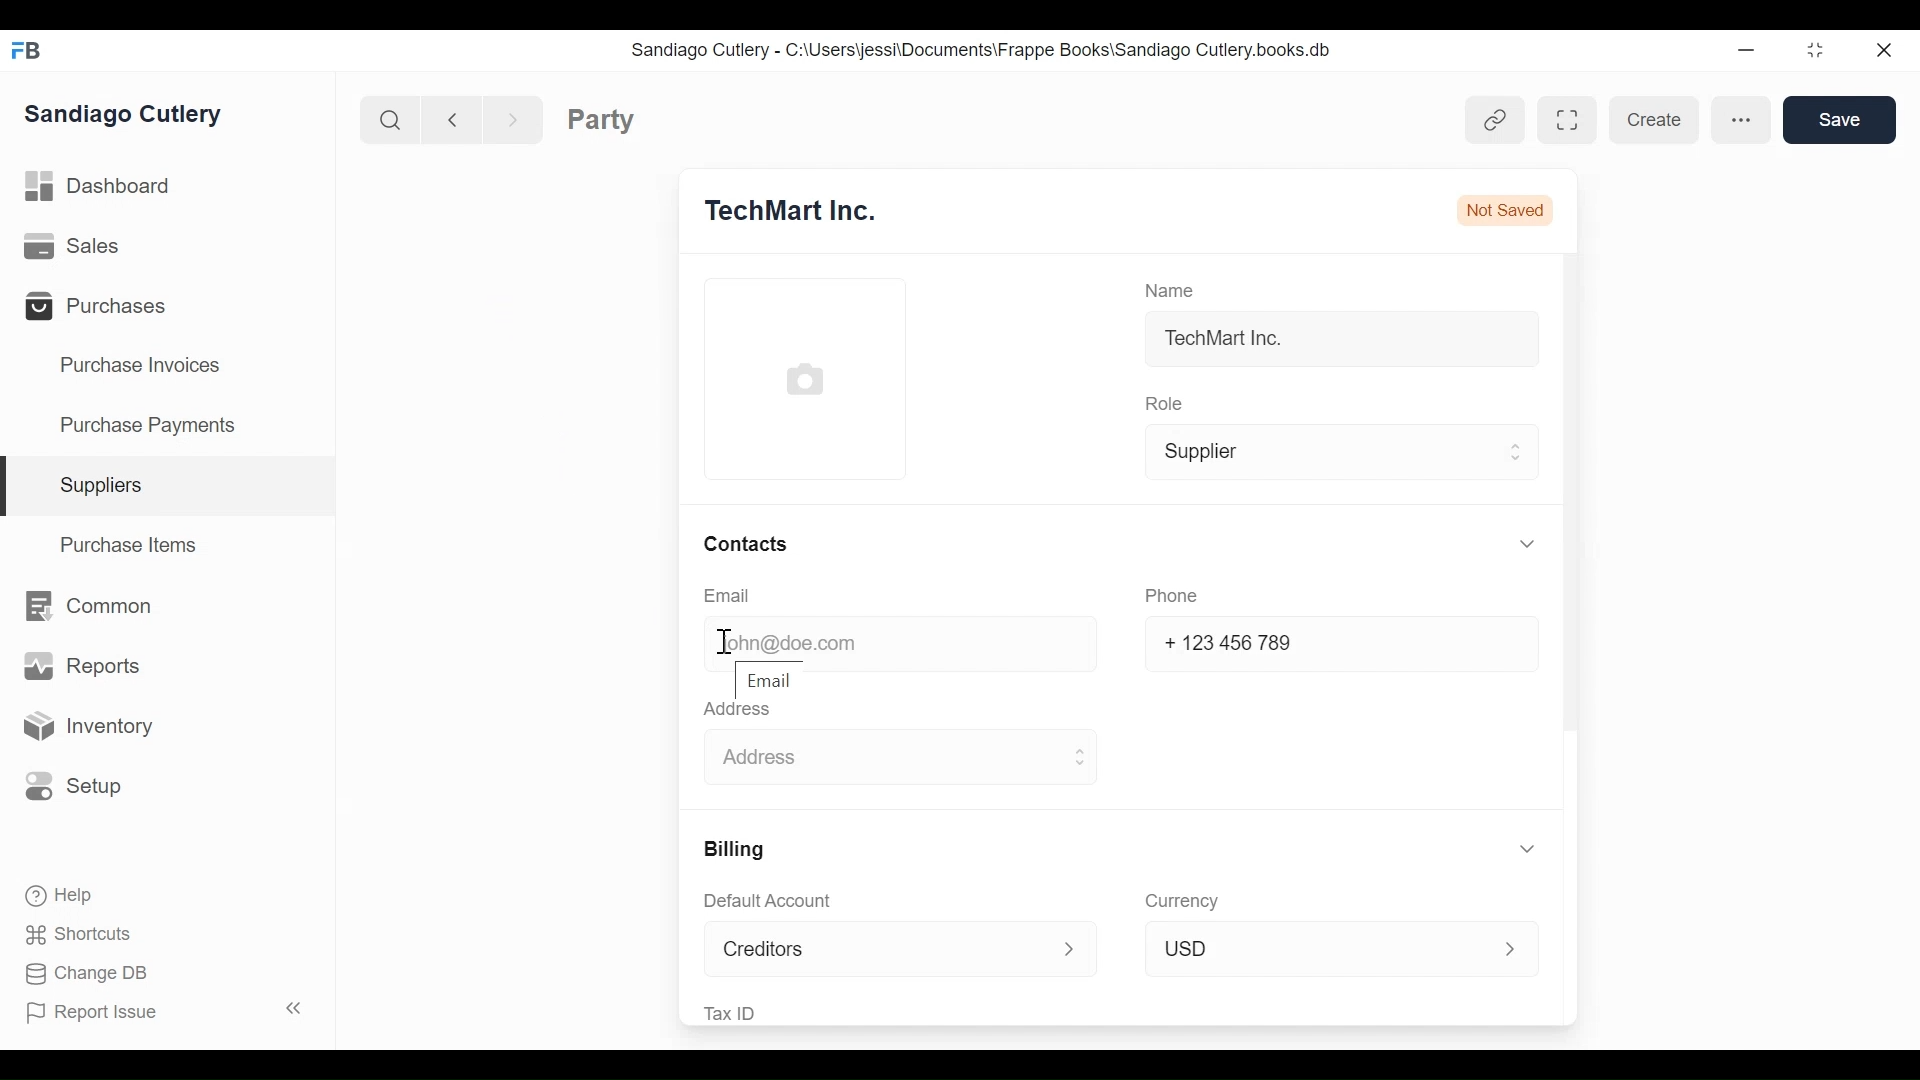 The image size is (1920, 1080). I want to click on expand, so click(1513, 845).